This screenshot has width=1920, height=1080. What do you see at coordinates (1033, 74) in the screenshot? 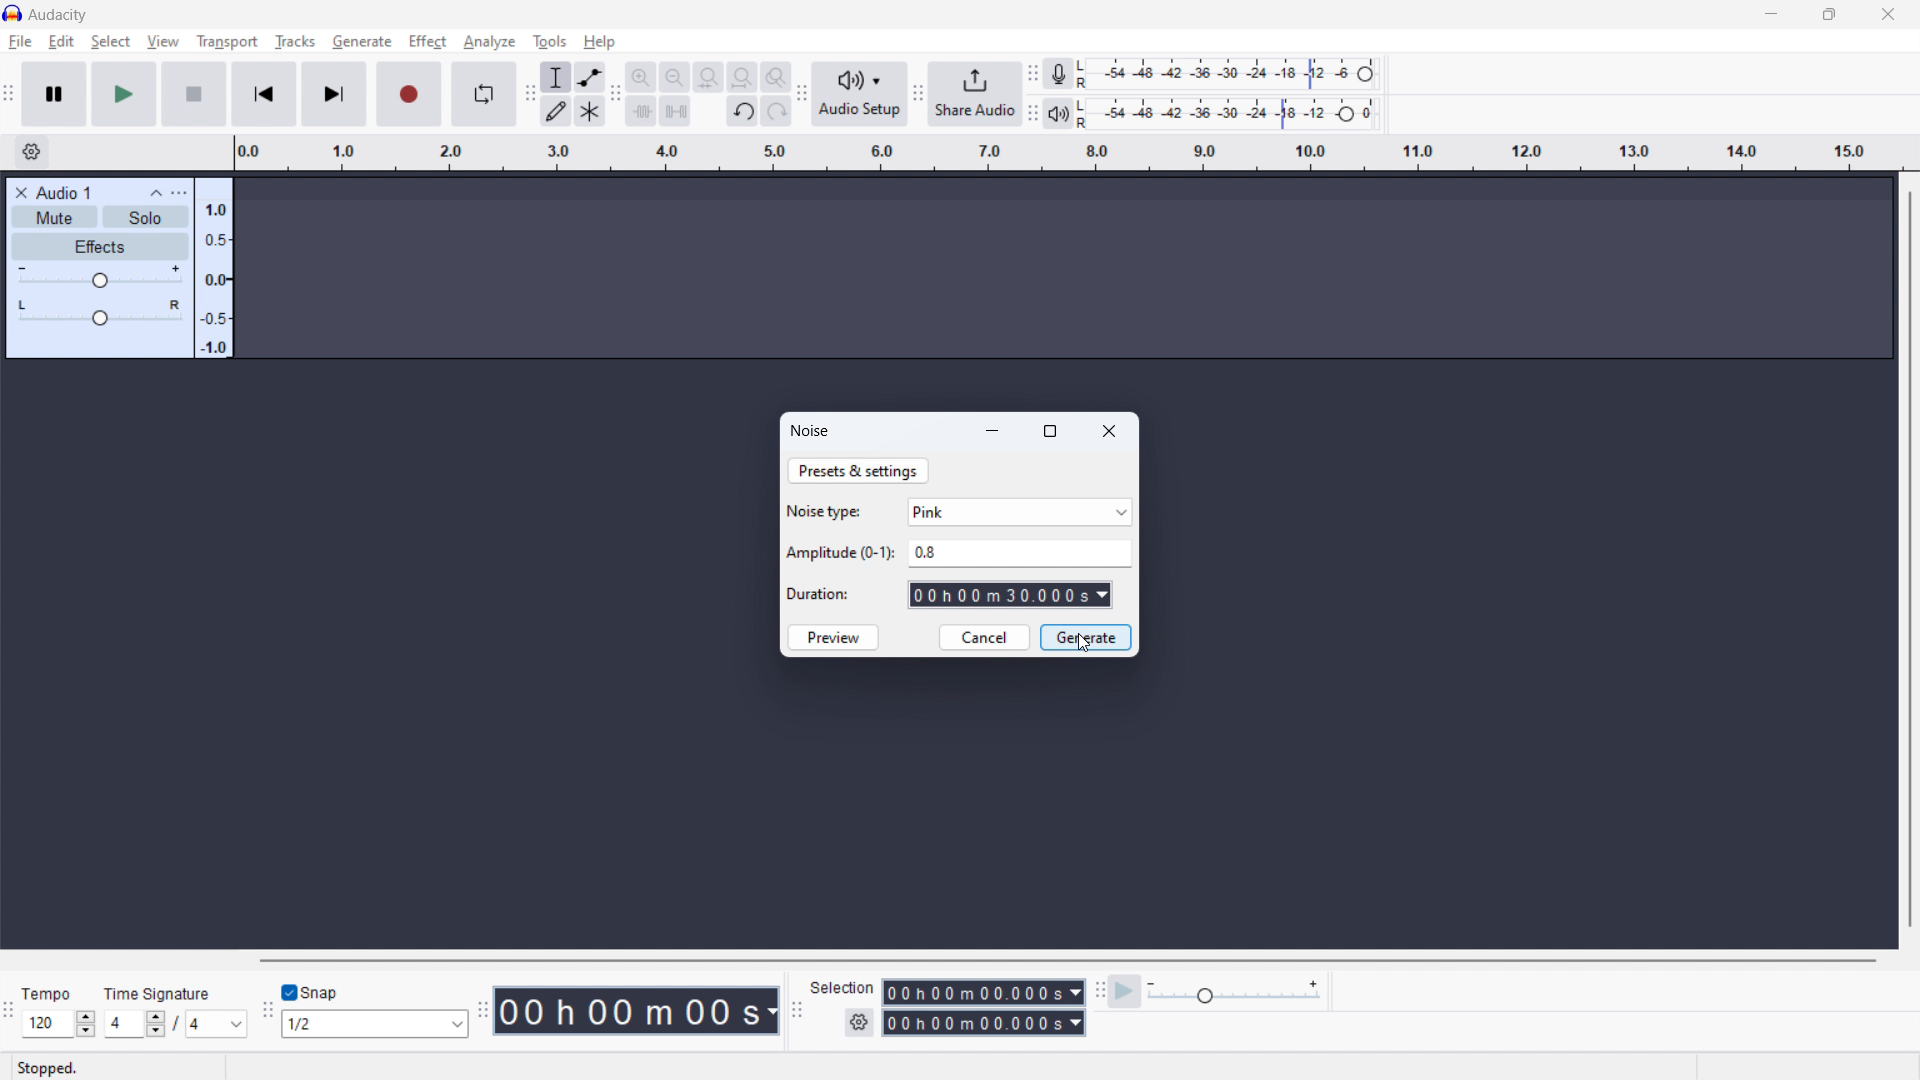
I see `recording meter toolbar` at bounding box center [1033, 74].